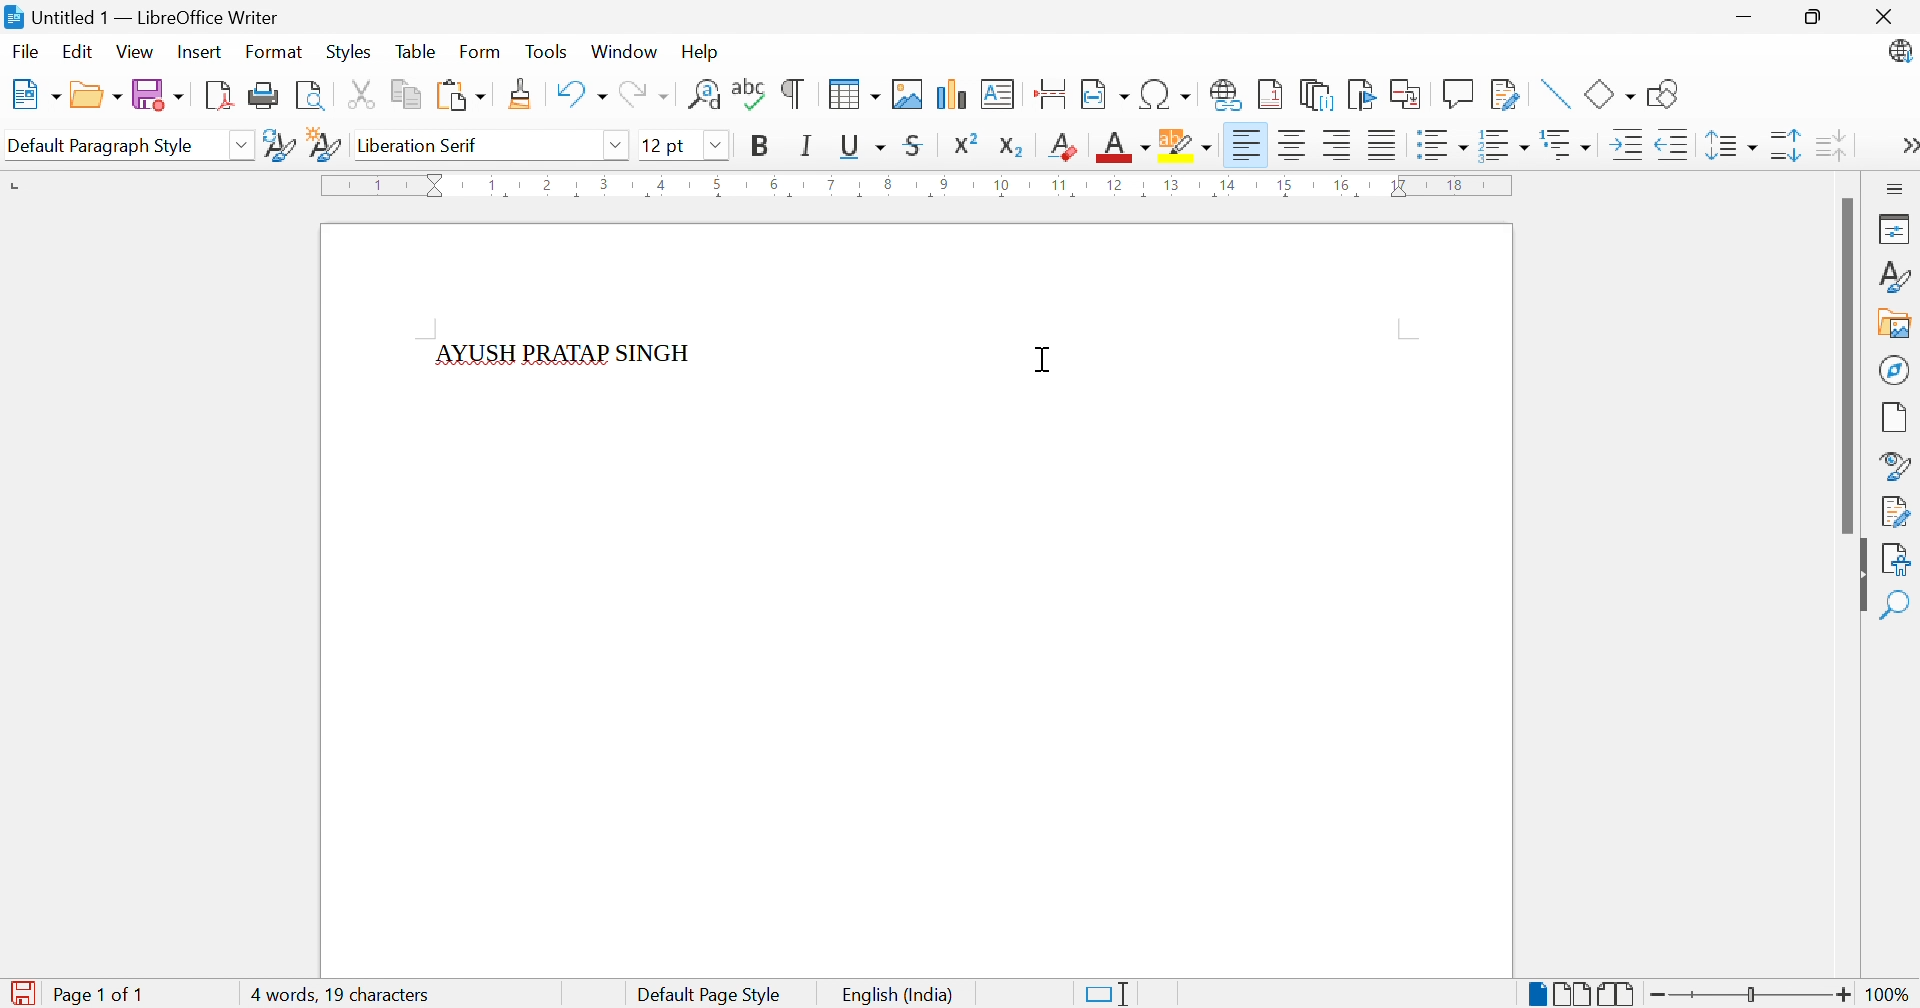  Describe the element at coordinates (712, 993) in the screenshot. I see `Default Page Style` at that location.